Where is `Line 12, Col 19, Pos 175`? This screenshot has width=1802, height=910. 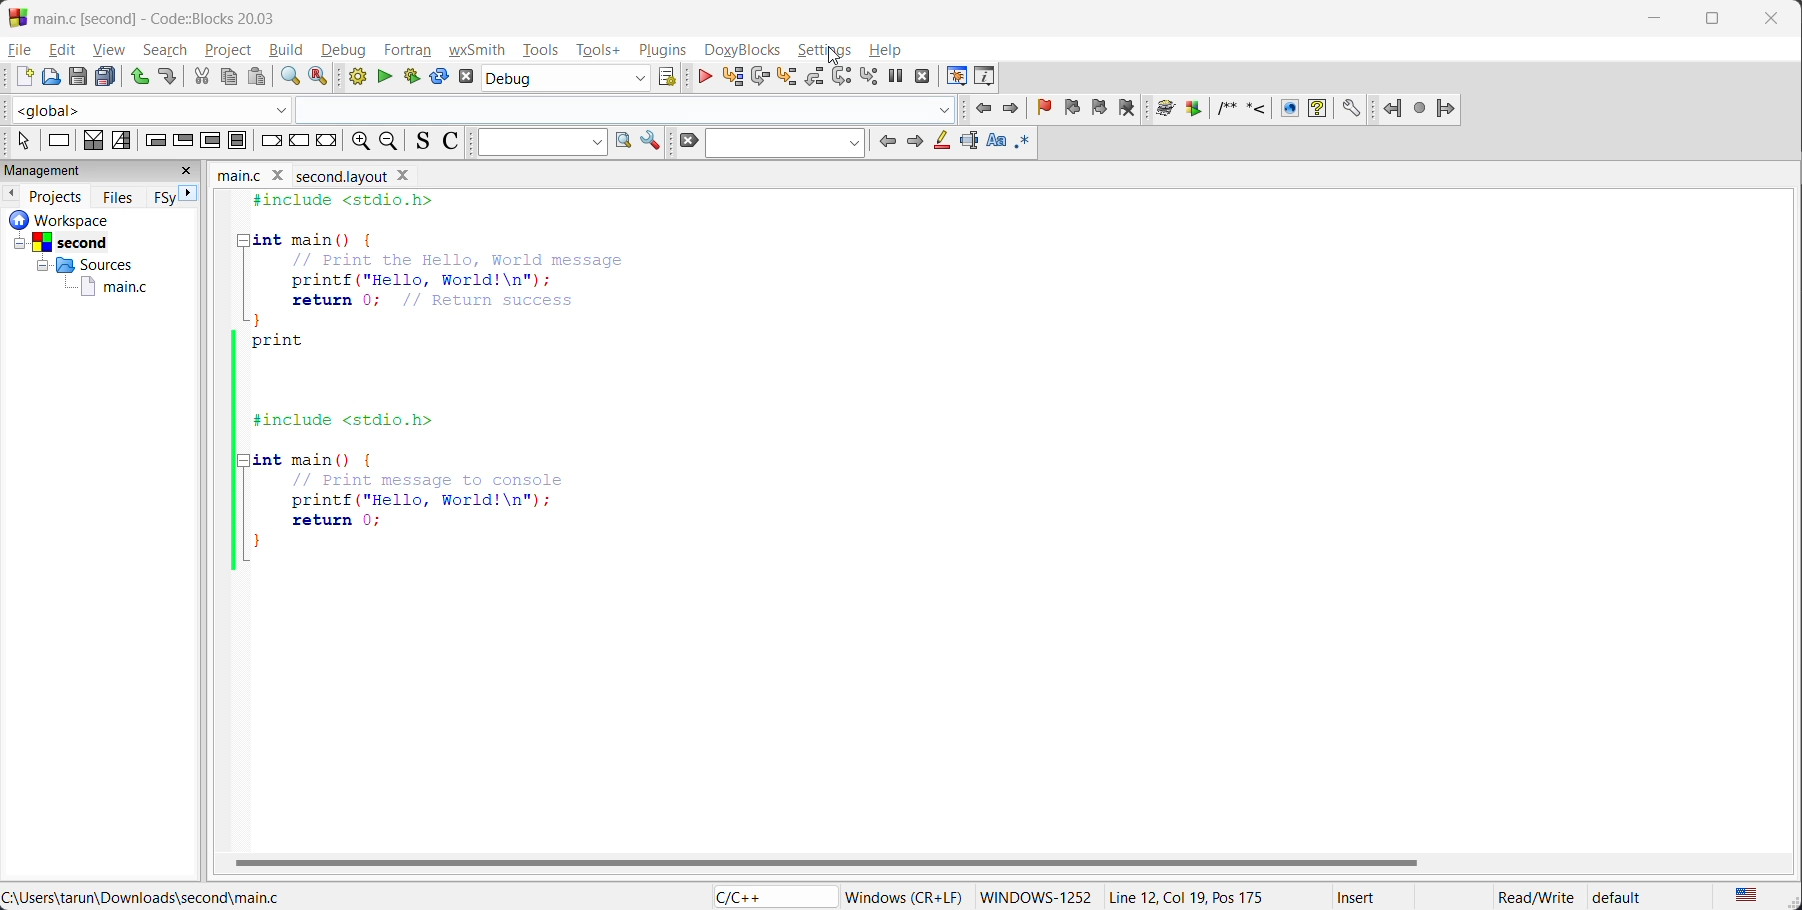 Line 12, Col 19, Pos 175 is located at coordinates (1194, 893).